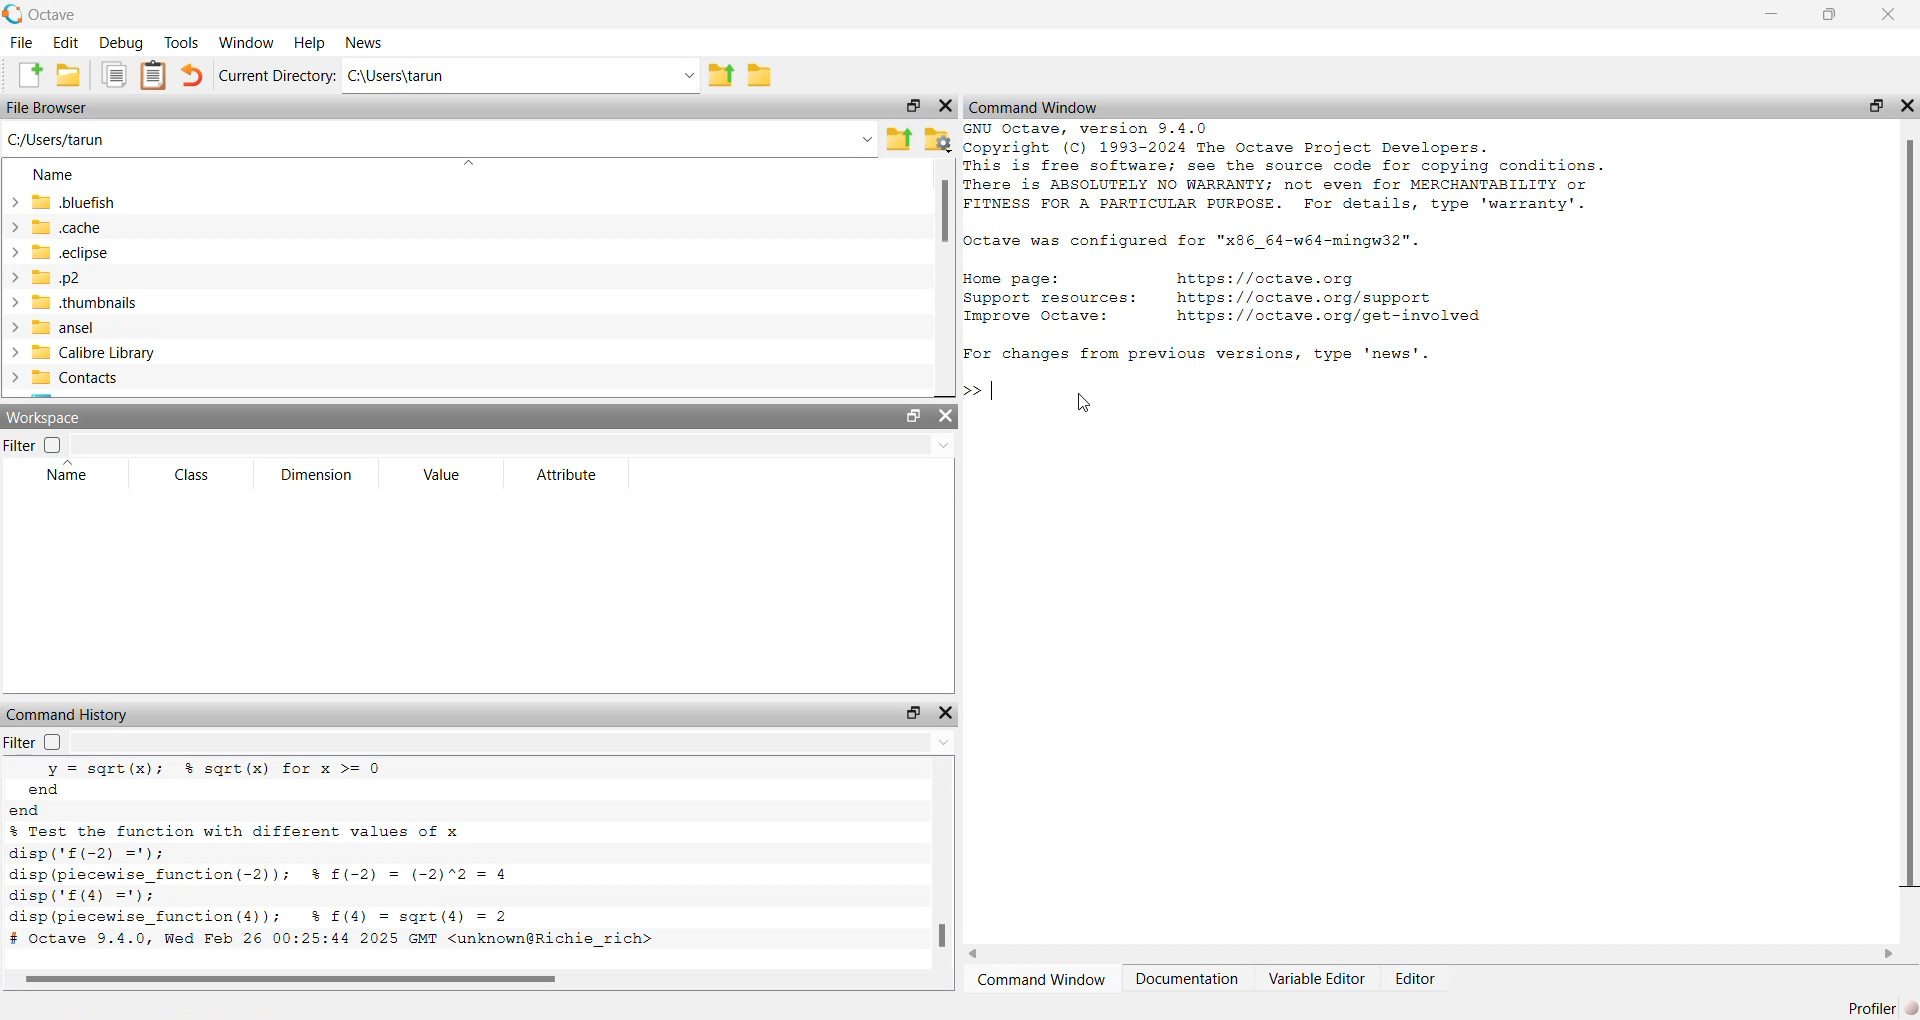  Describe the element at coordinates (1830, 16) in the screenshot. I see `Maximize/Restore` at that location.